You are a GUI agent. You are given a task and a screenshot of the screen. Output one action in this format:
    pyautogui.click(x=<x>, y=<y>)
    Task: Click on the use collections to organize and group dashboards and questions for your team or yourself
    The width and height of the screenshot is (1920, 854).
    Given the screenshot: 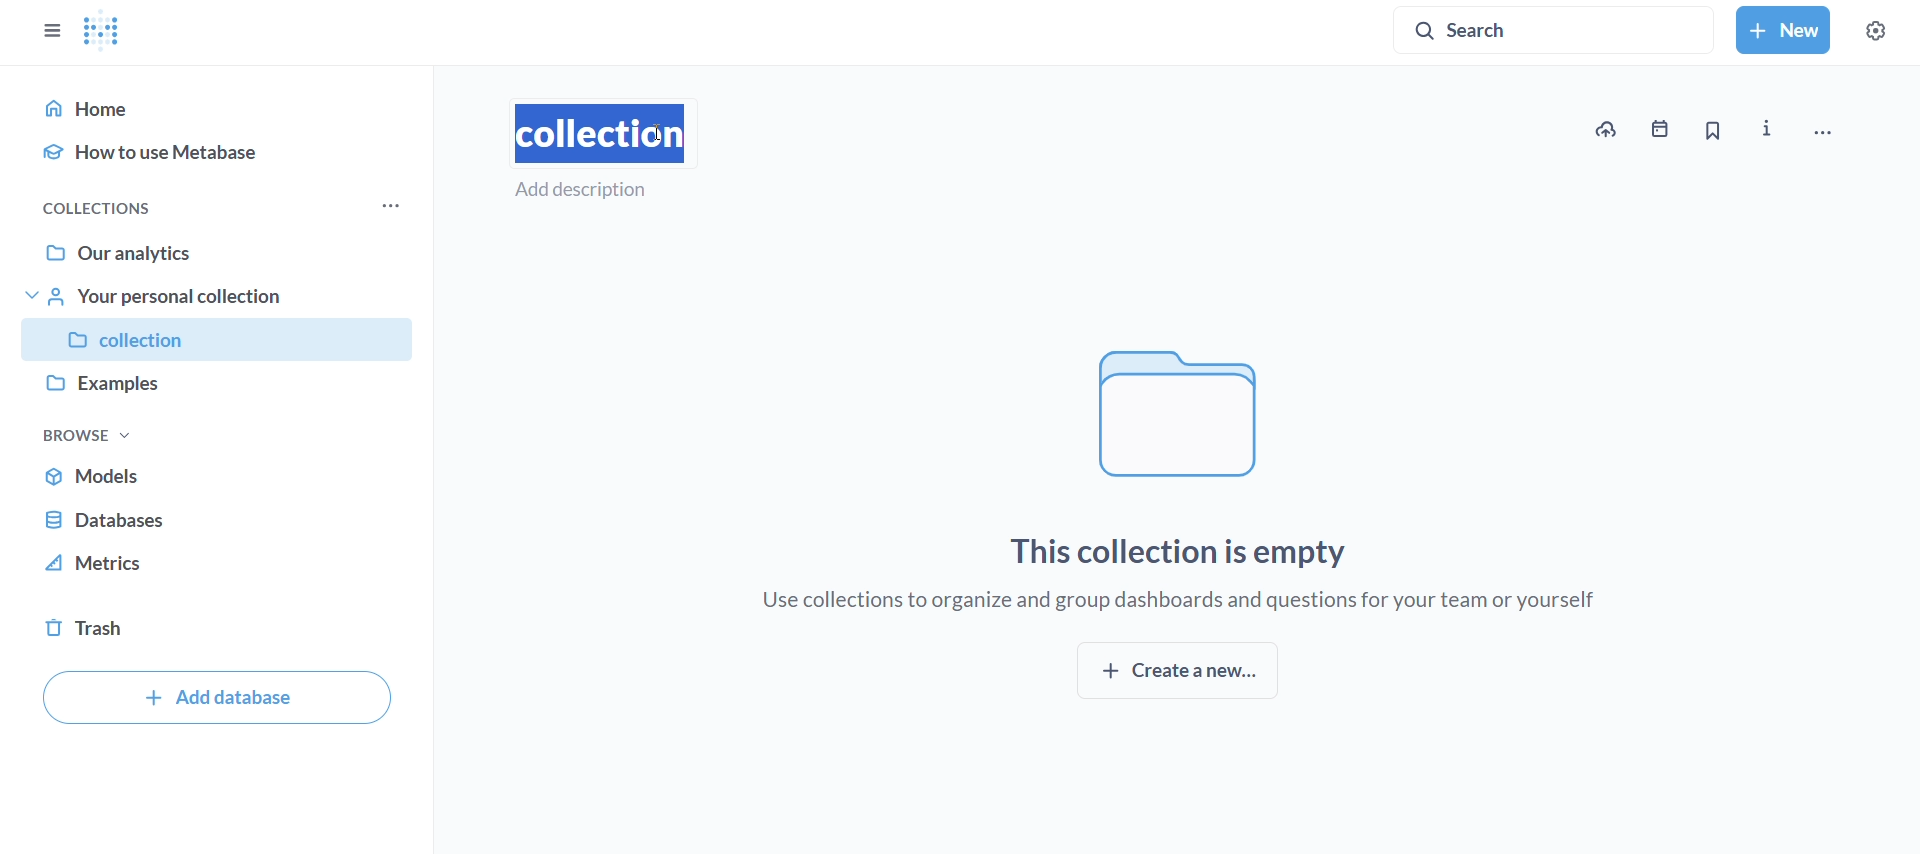 What is the action you would take?
    pyautogui.click(x=1183, y=602)
    